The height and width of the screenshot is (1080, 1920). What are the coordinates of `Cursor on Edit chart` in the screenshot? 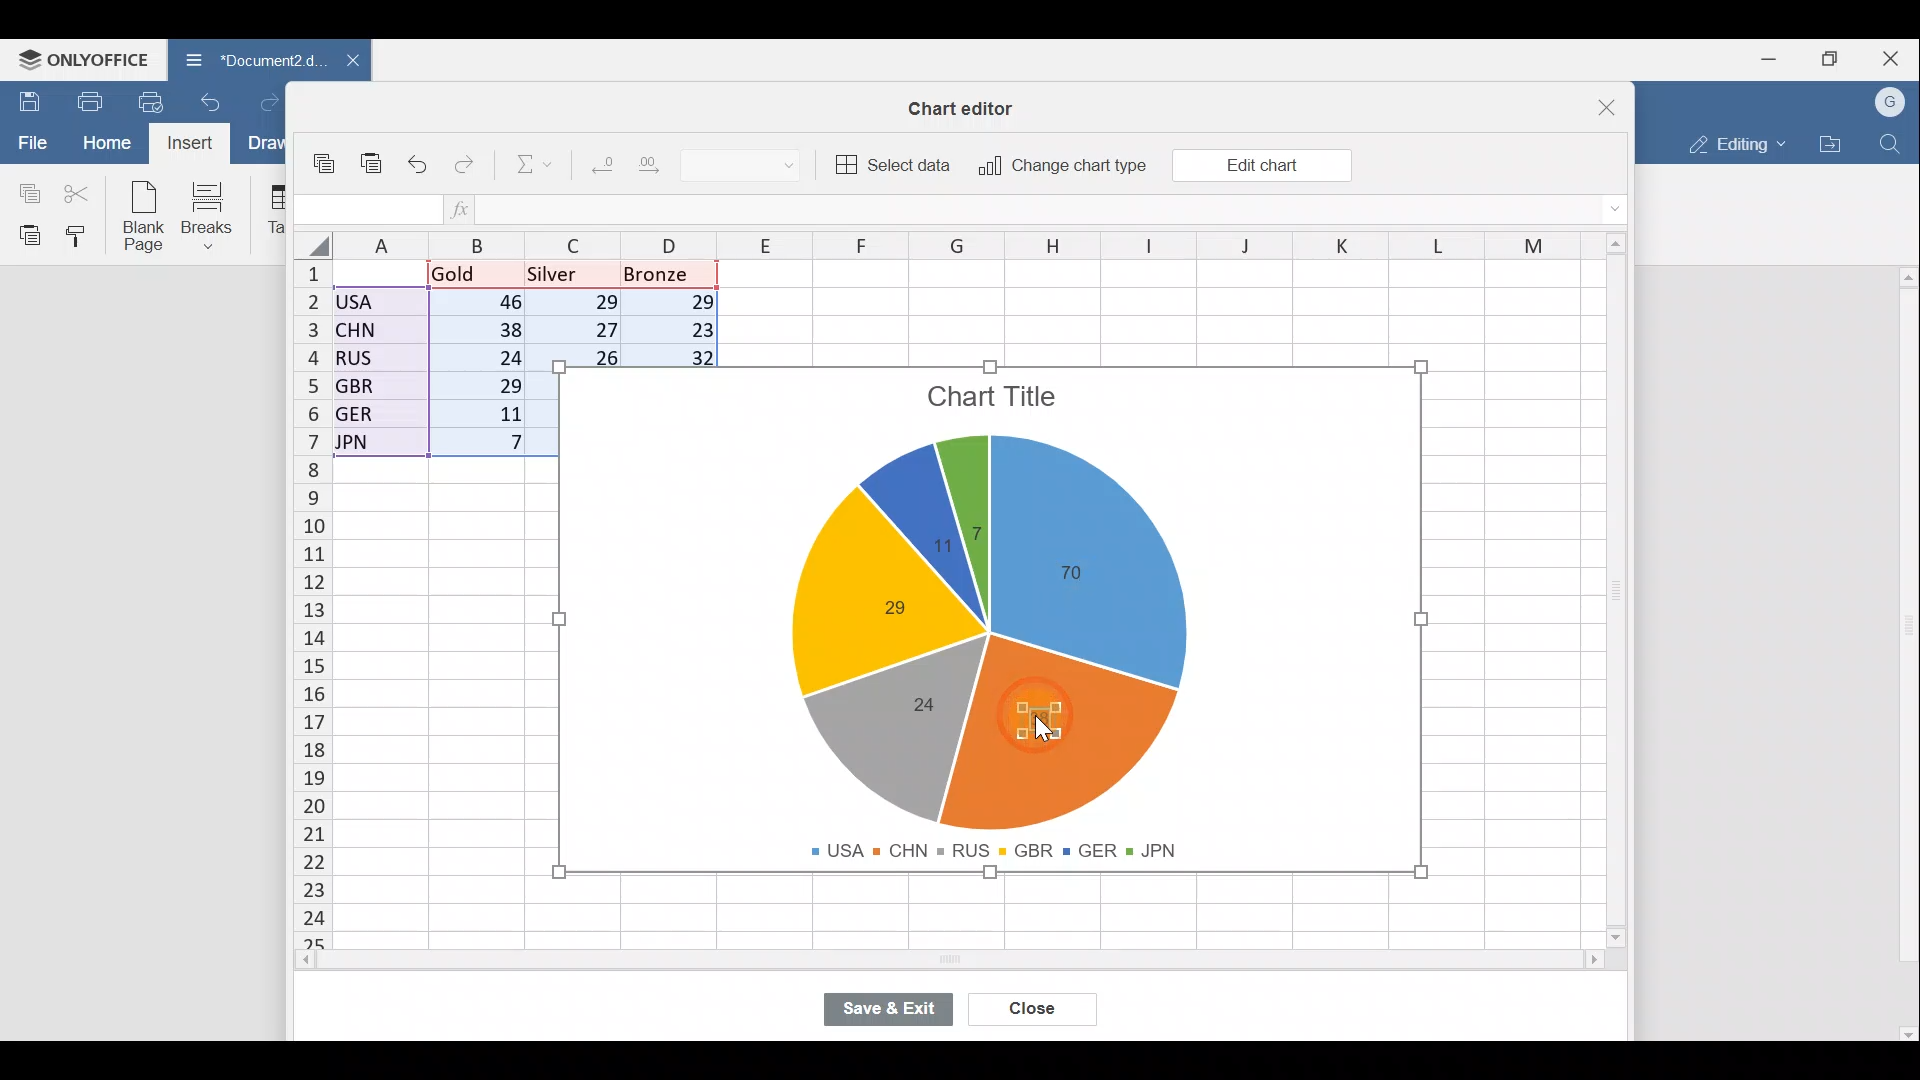 It's located at (1273, 168).